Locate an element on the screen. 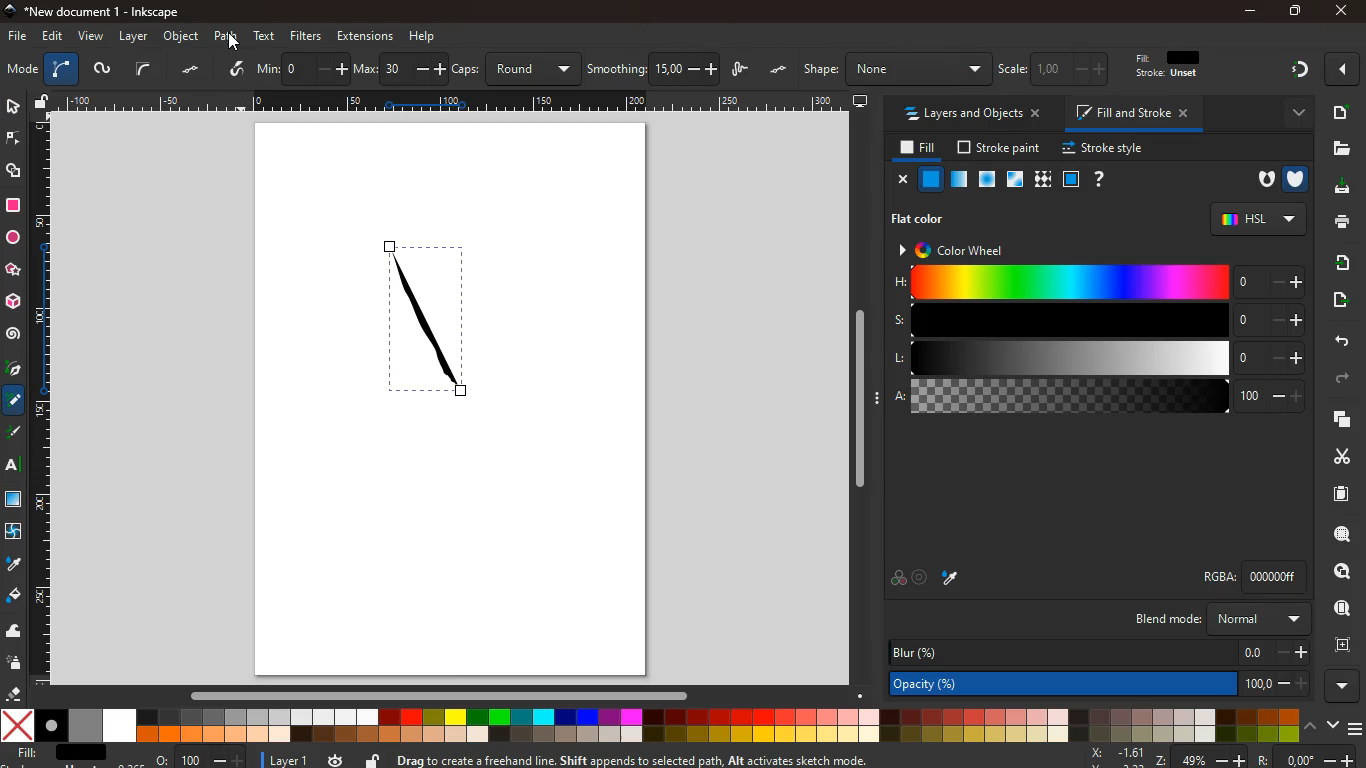  unlock is located at coordinates (373, 759).